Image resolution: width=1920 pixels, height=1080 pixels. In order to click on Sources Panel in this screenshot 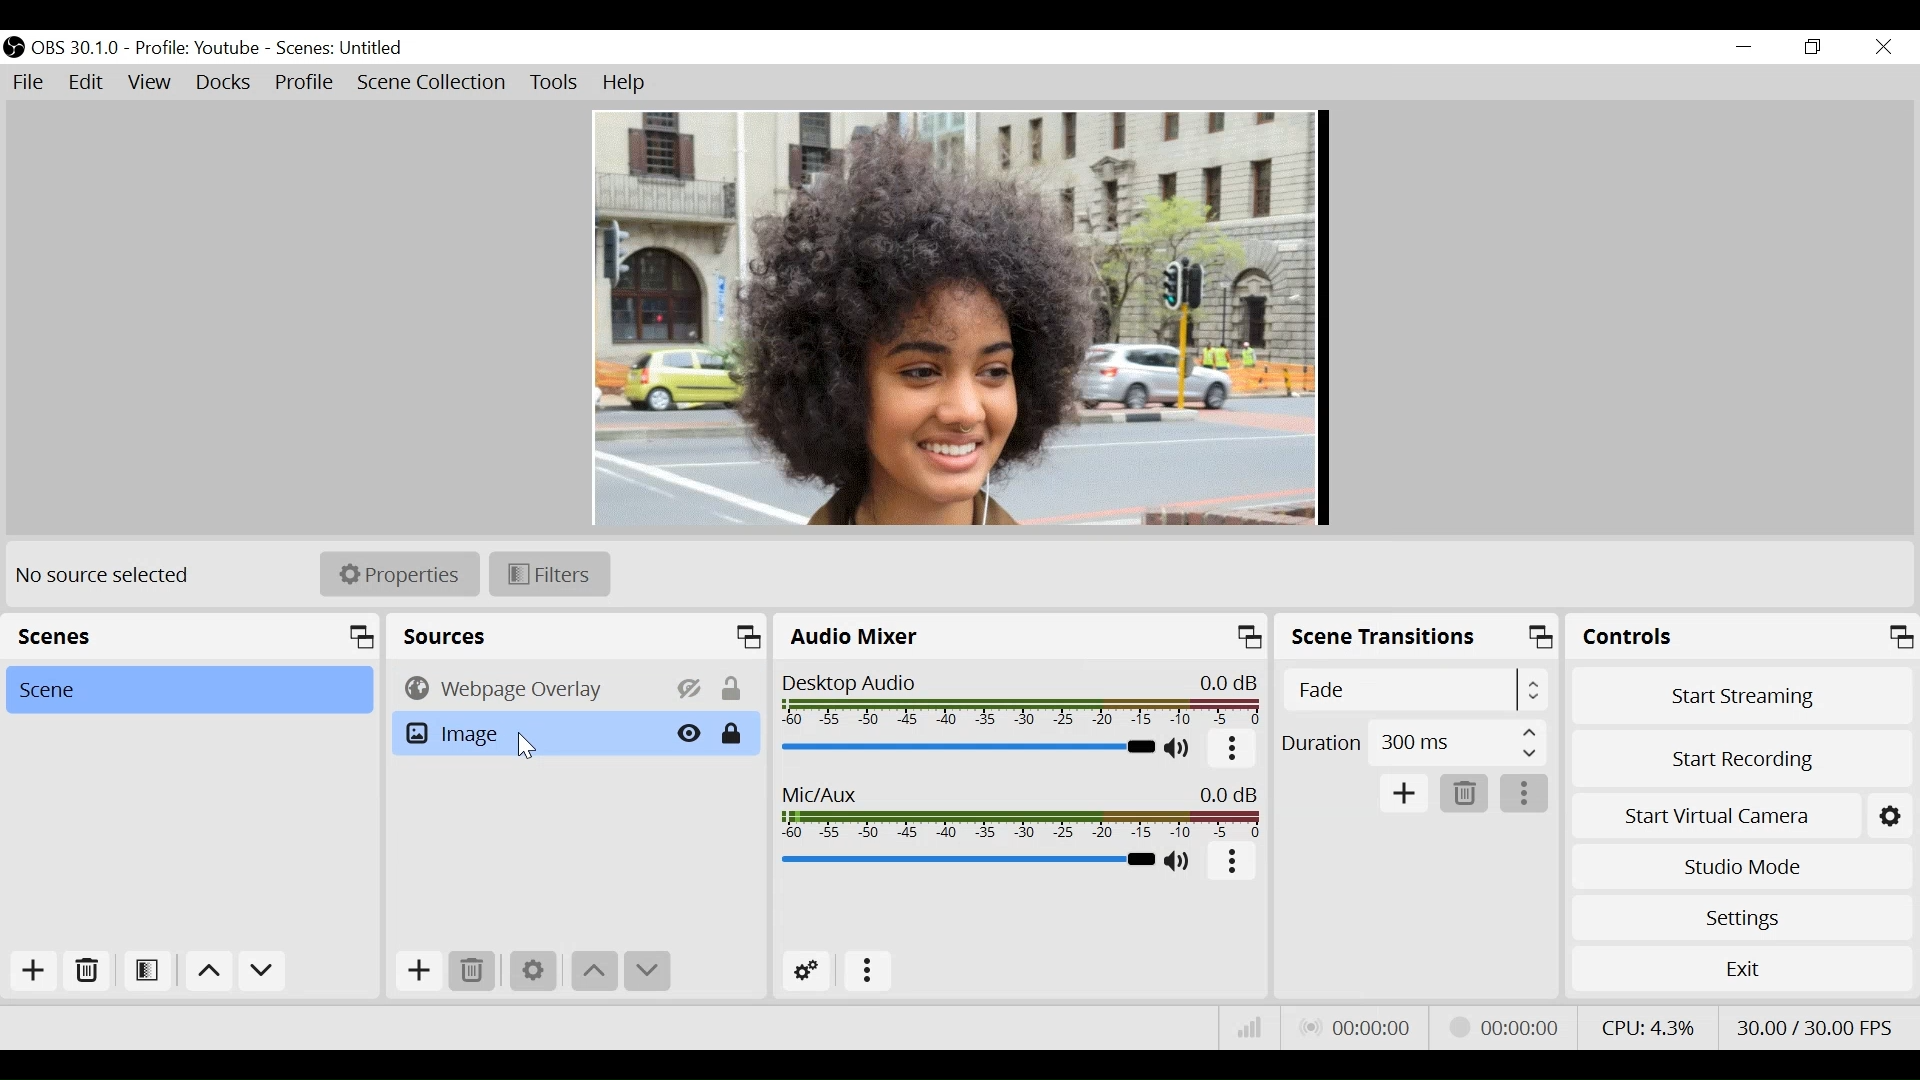, I will do `click(578, 636)`.